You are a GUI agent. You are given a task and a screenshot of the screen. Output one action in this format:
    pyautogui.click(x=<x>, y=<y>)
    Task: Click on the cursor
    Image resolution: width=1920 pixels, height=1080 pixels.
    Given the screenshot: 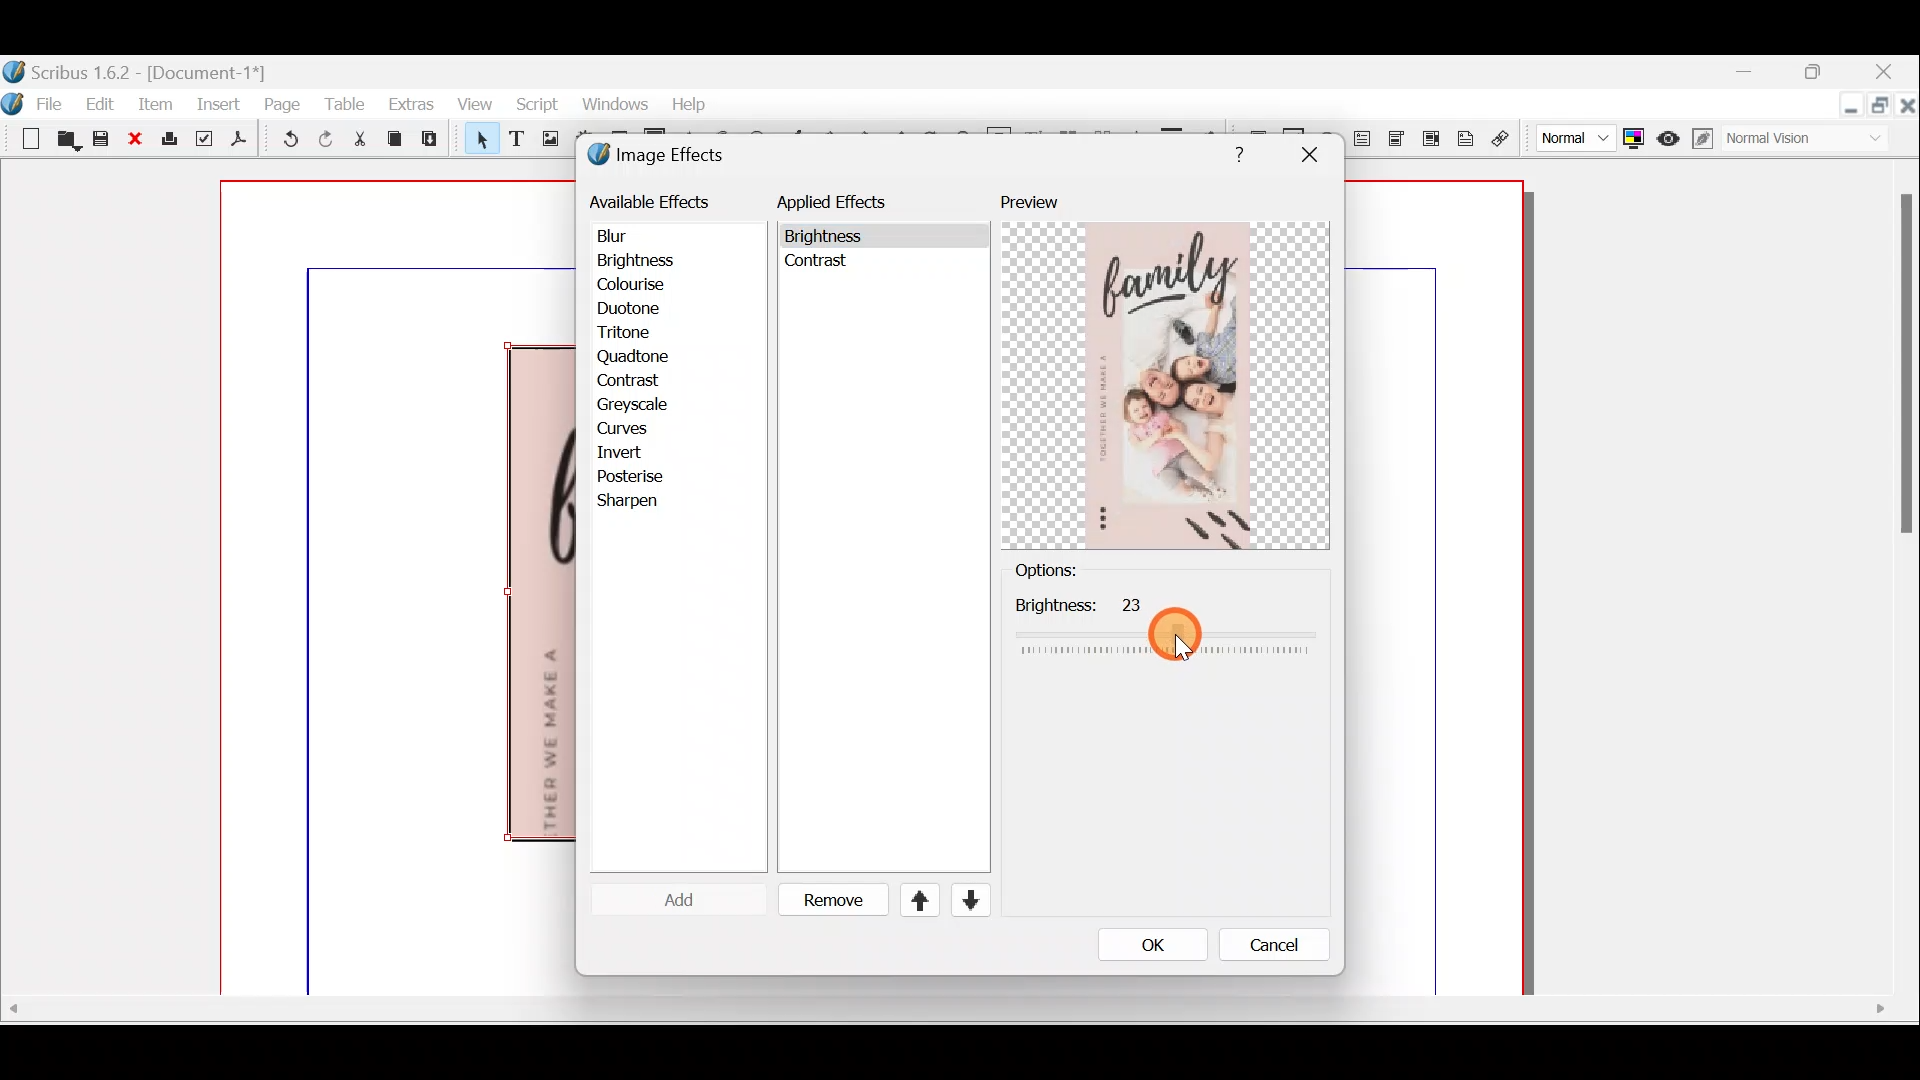 What is the action you would take?
    pyautogui.click(x=1177, y=635)
    